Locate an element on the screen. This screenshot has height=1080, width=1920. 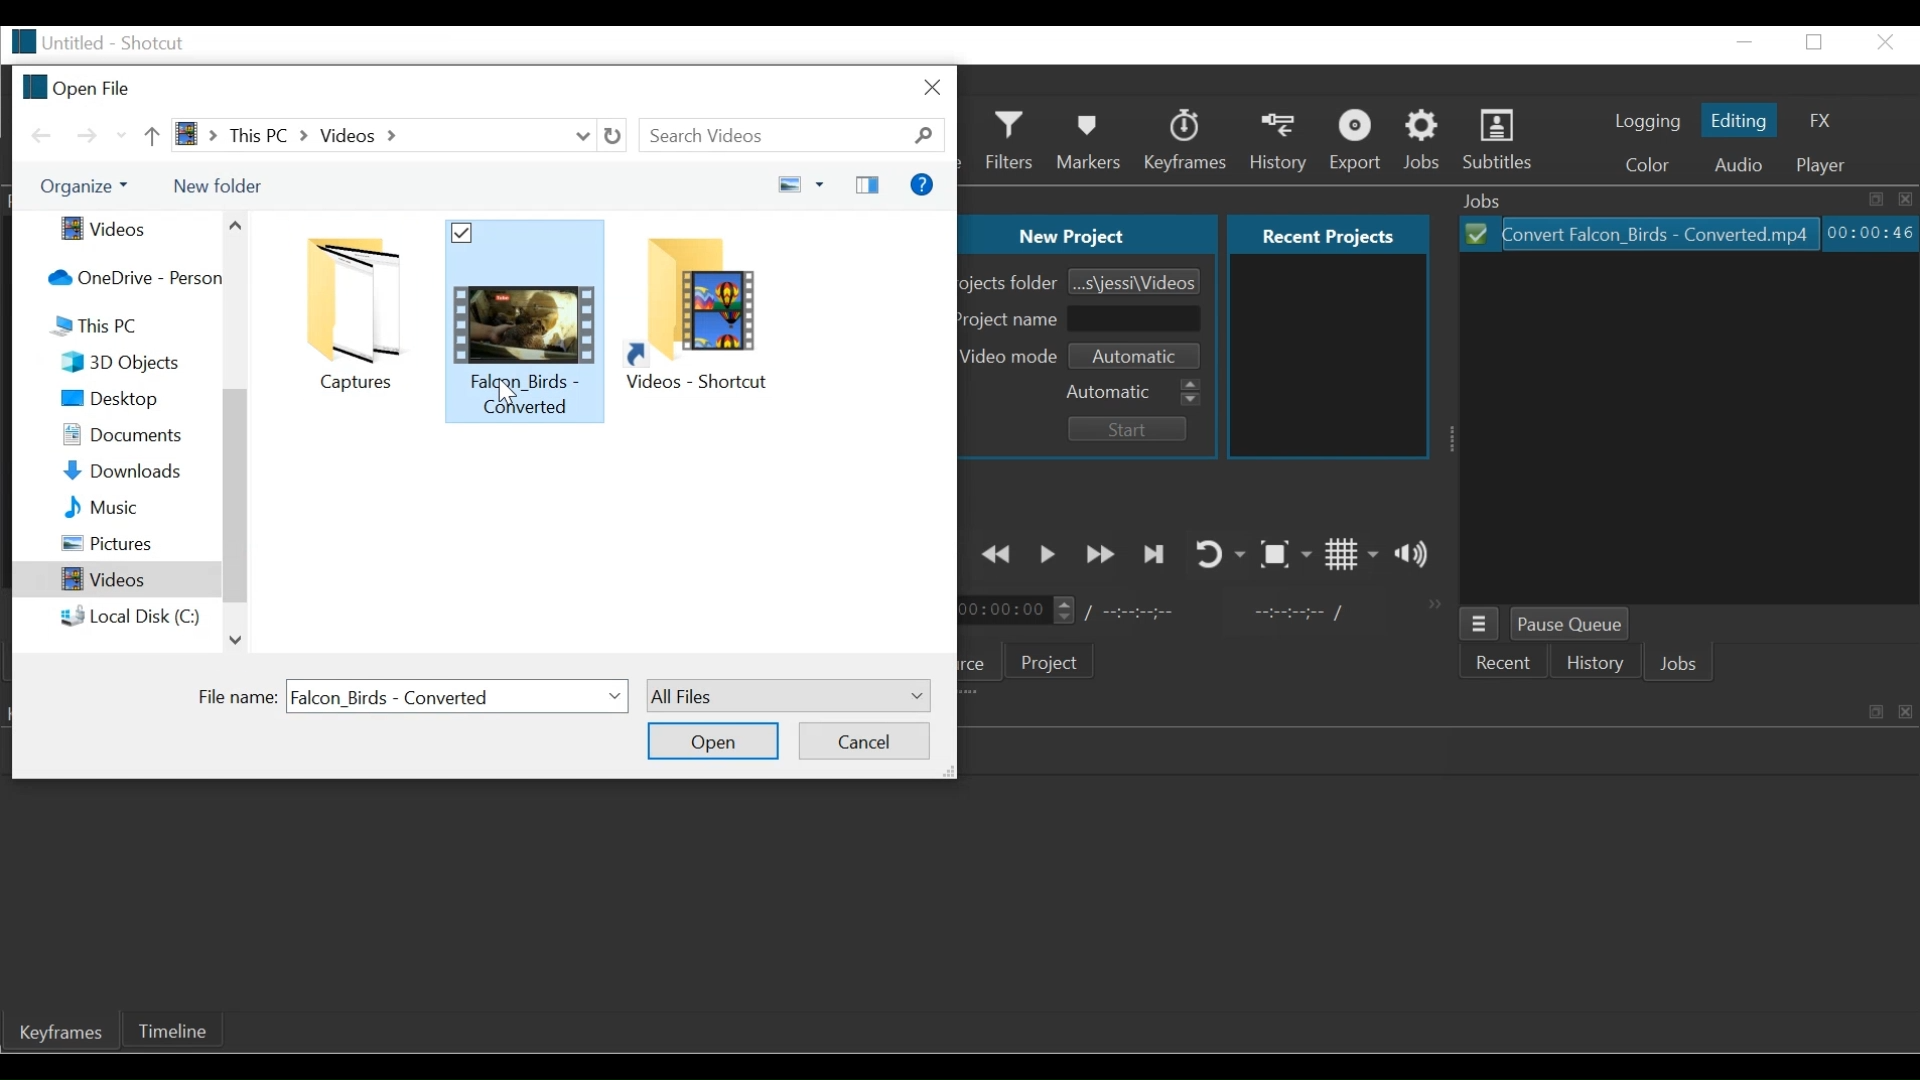
History is located at coordinates (1280, 143).